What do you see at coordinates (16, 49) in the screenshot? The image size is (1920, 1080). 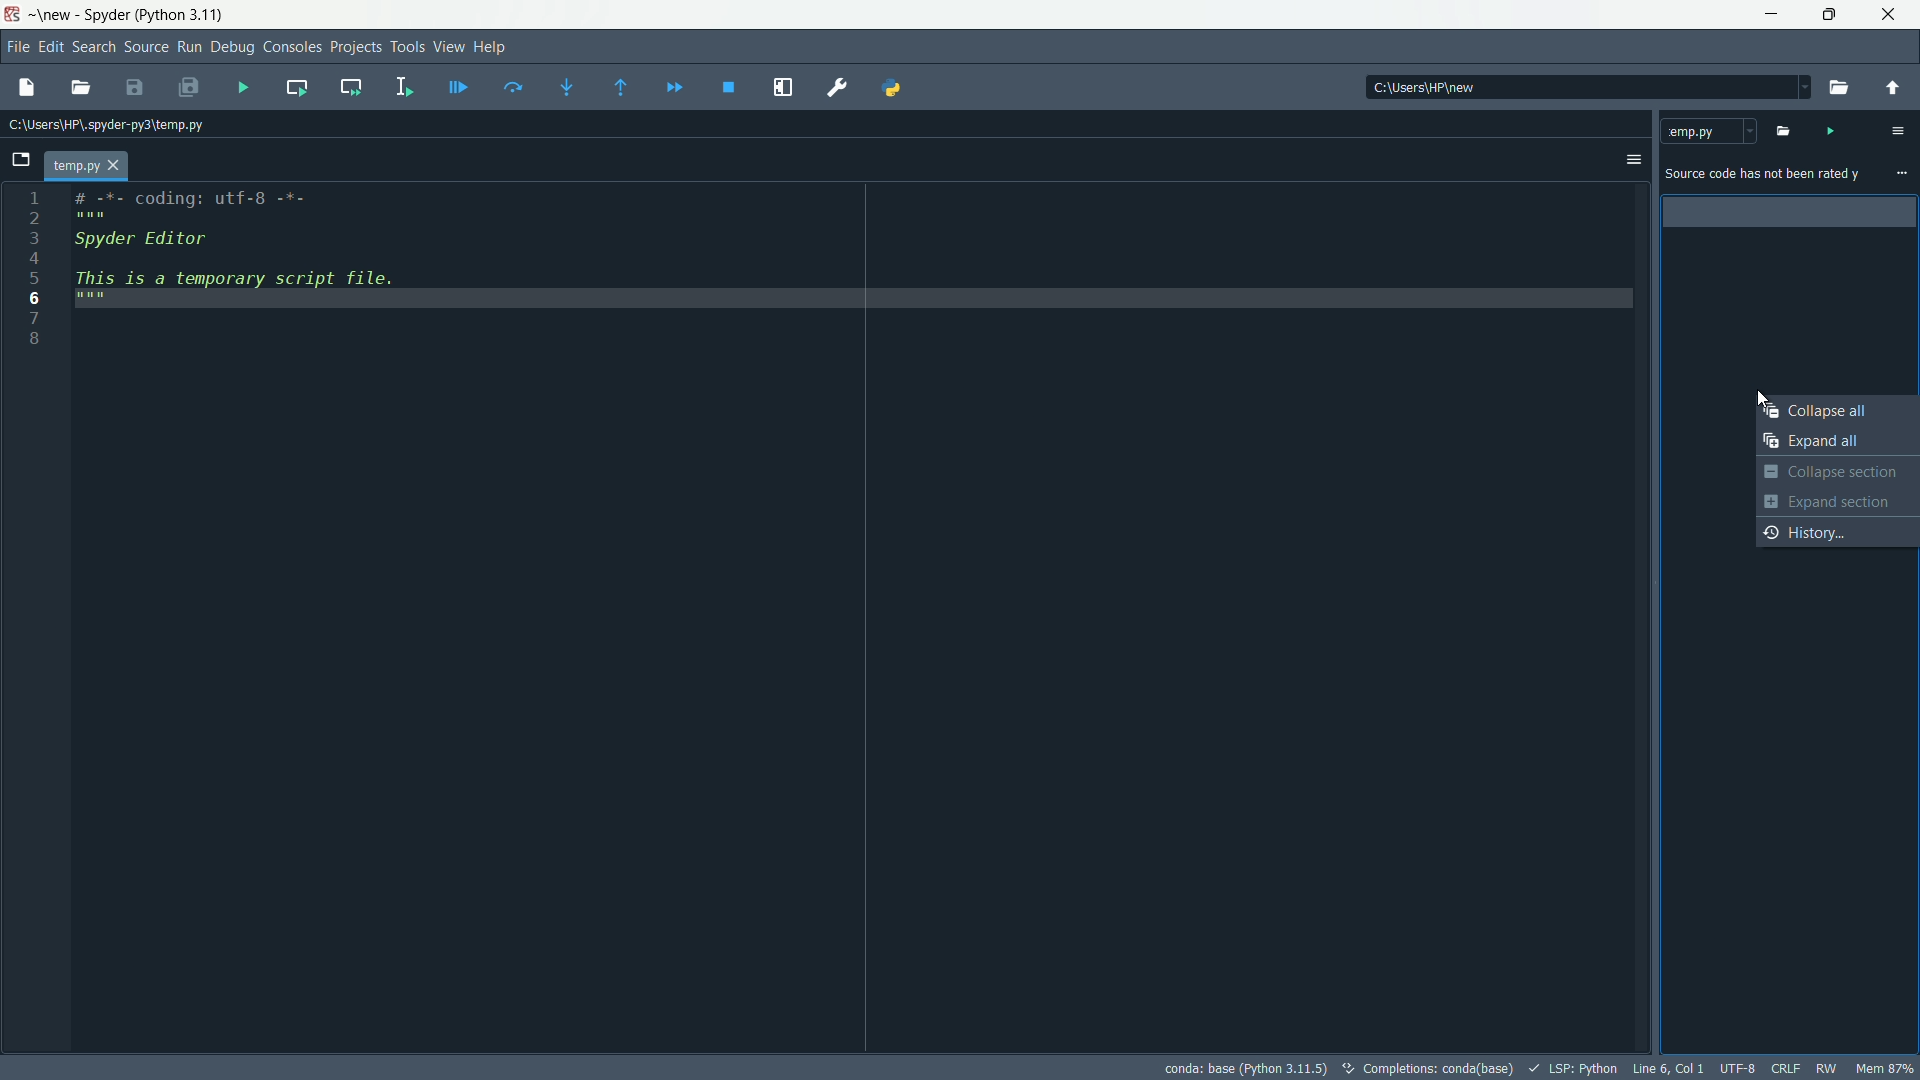 I see `file menu` at bounding box center [16, 49].